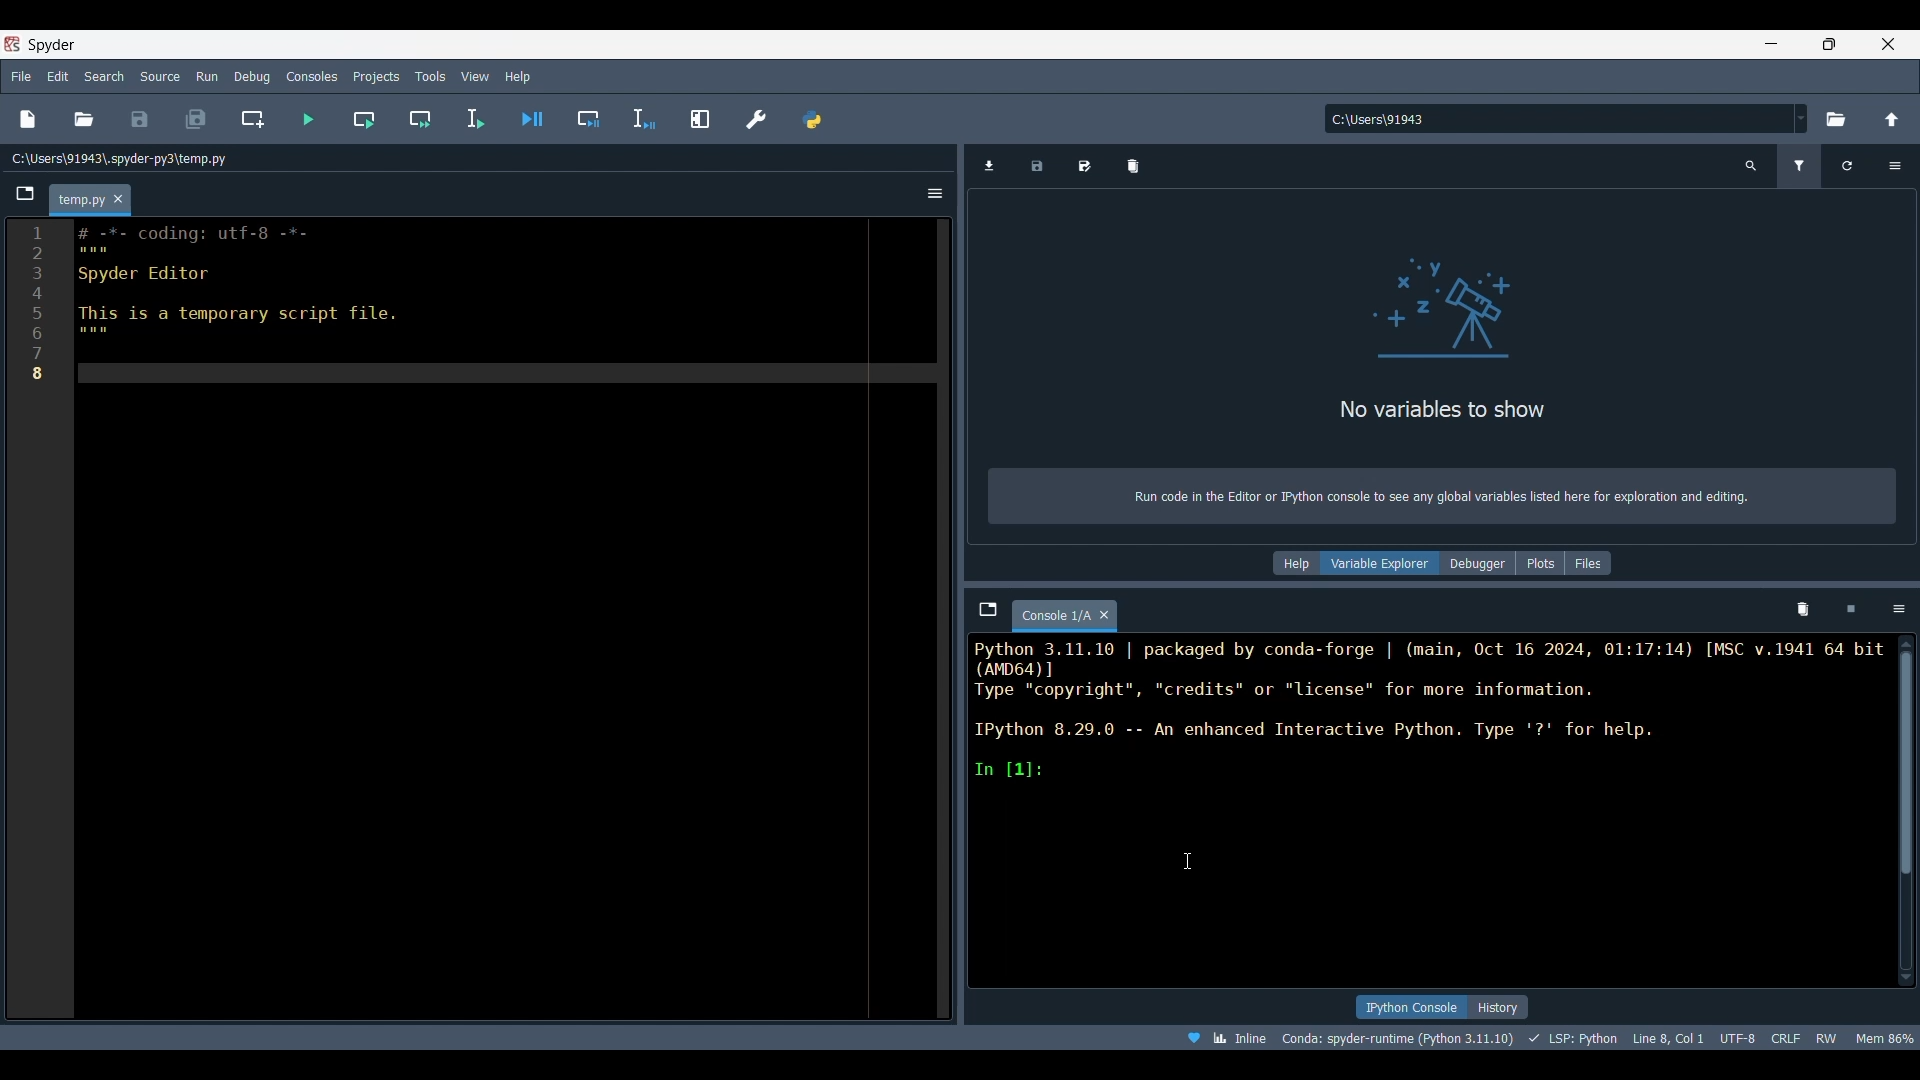 This screenshot has width=1920, height=1080. What do you see at coordinates (1779, 47) in the screenshot?
I see `Minimize` at bounding box center [1779, 47].